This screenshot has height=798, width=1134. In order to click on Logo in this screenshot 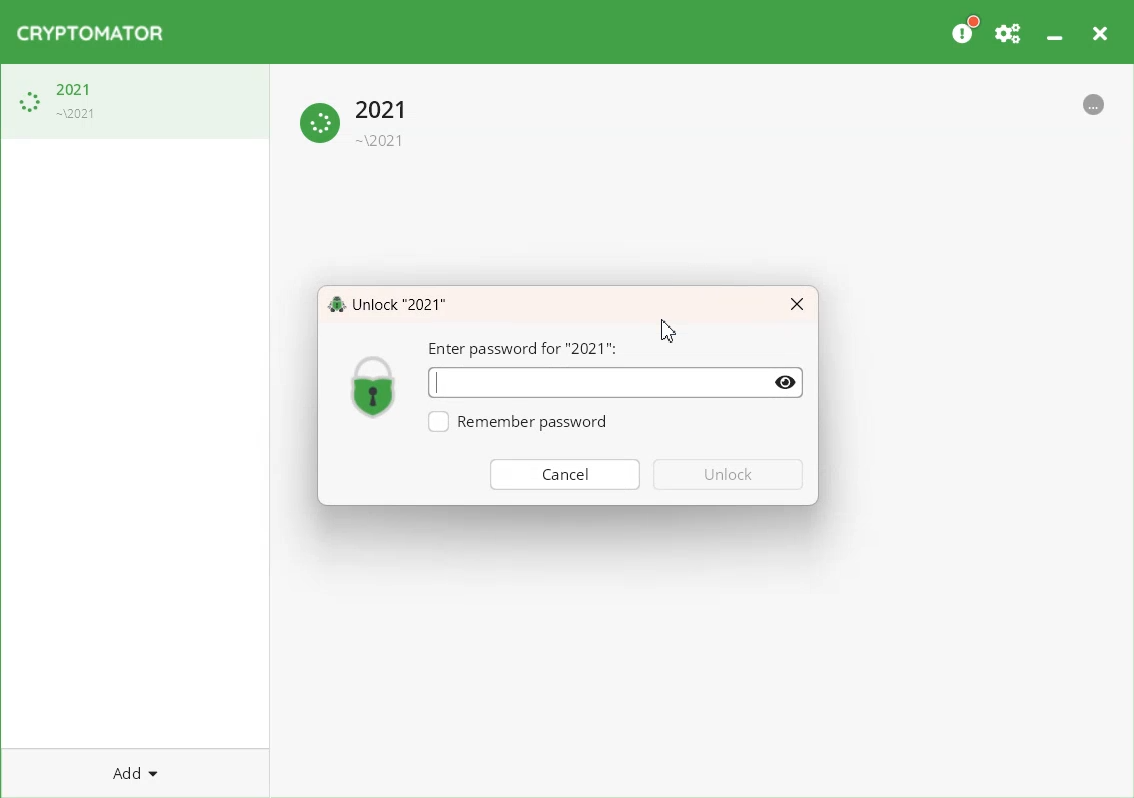, I will do `click(90, 33)`.